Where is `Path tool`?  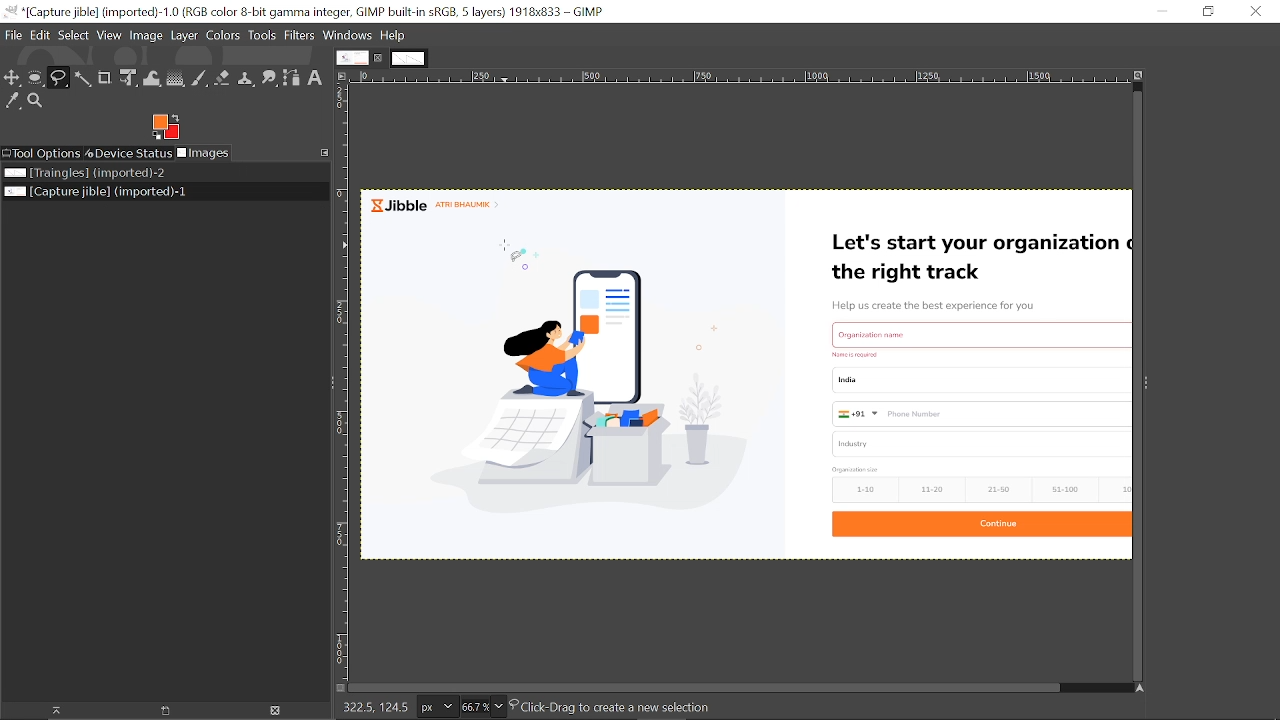 Path tool is located at coordinates (293, 78).